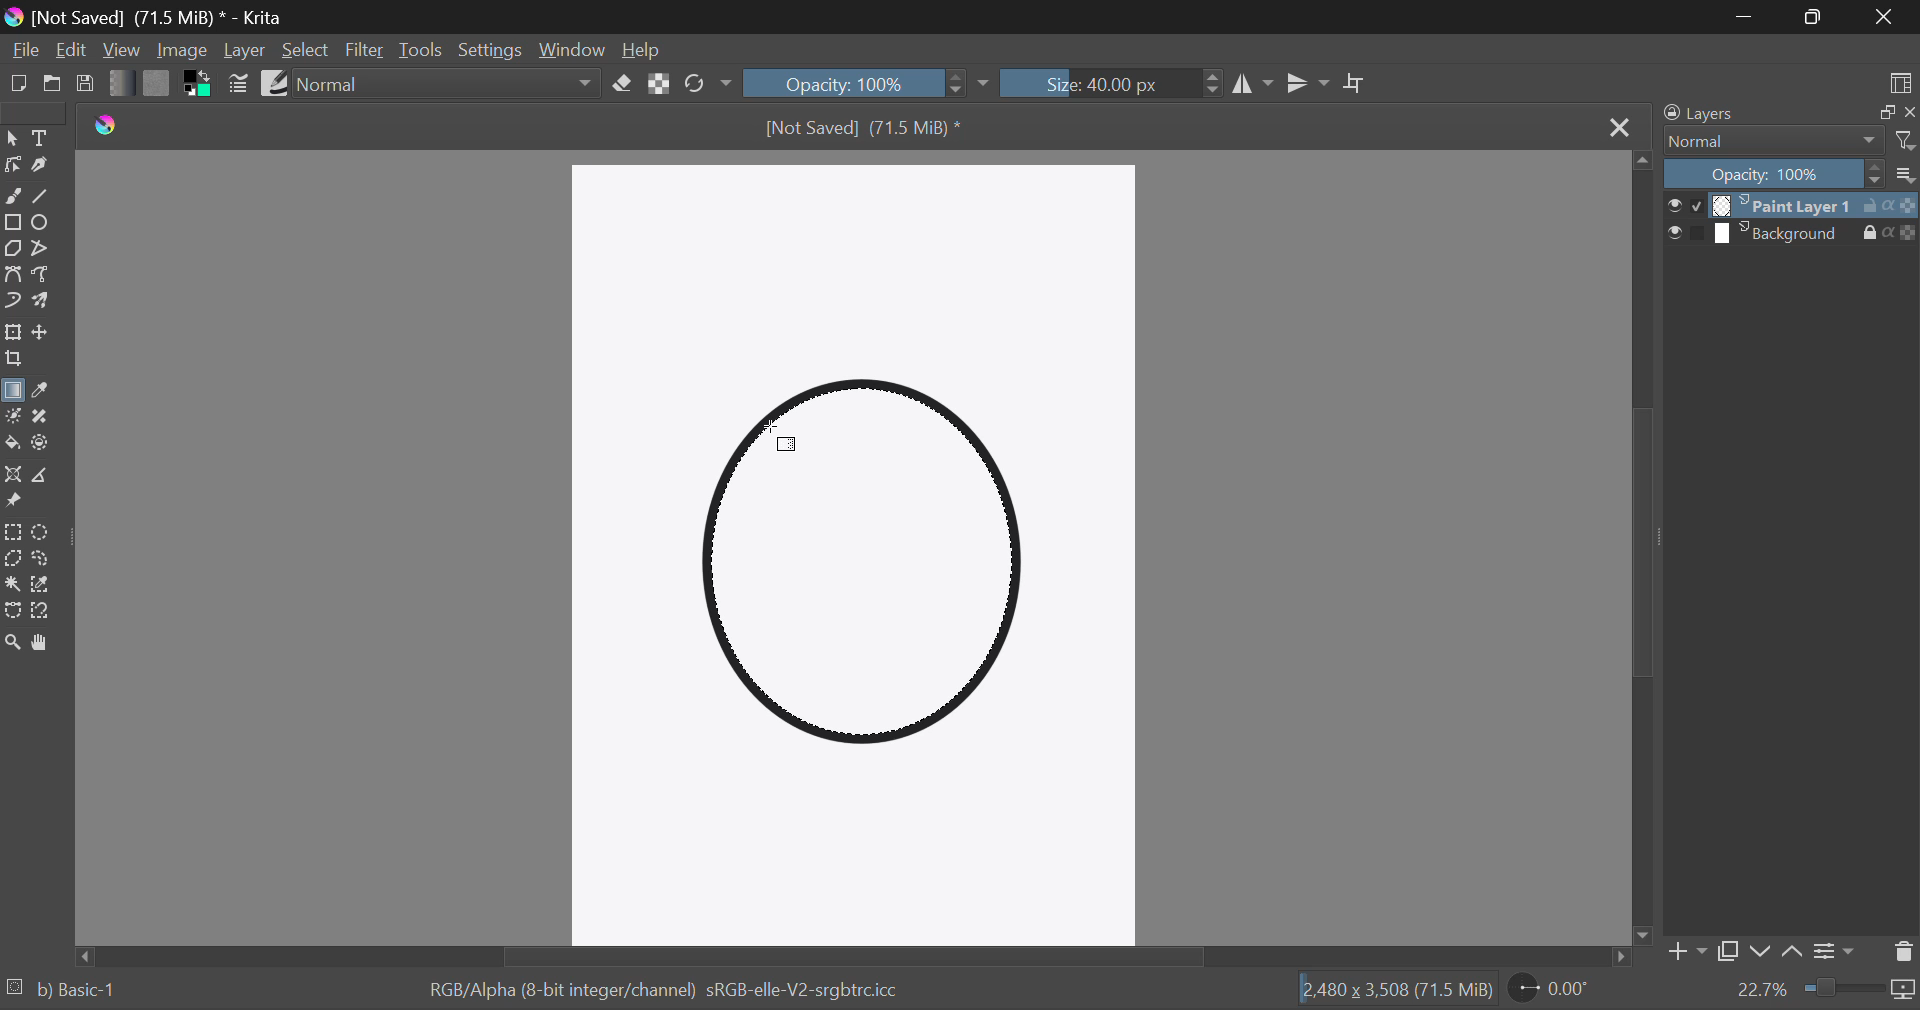 The image size is (1920, 1010). What do you see at coordinates (1816, 18) in the screenshot?
I see `Minimize` at bounding box center [1816, 18].